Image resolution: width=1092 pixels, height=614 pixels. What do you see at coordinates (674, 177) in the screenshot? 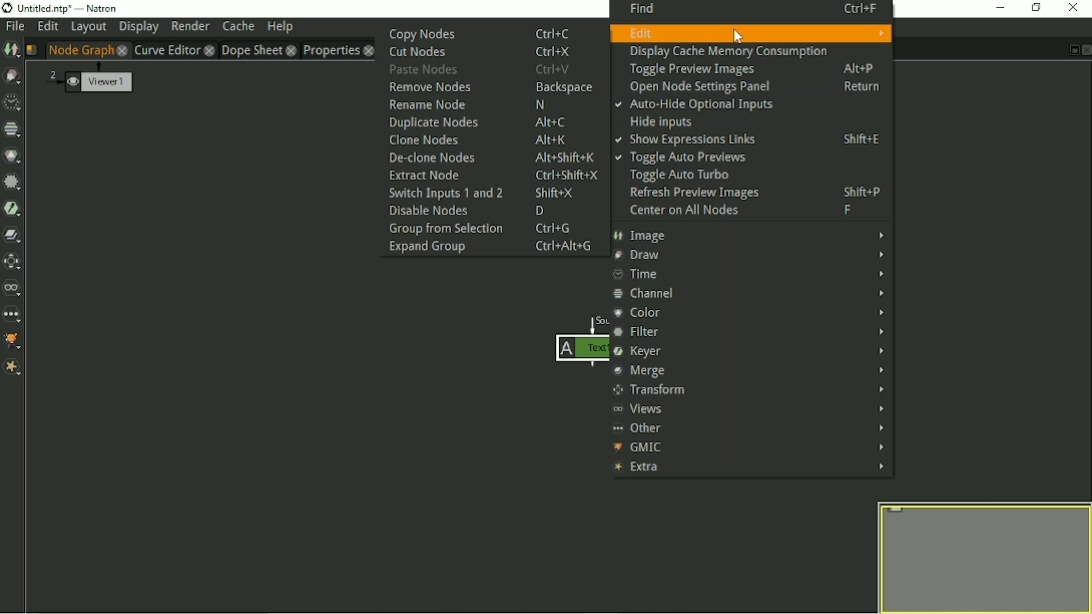
I see `Toggle Auto Turbo` at bounding box center [674, 177].